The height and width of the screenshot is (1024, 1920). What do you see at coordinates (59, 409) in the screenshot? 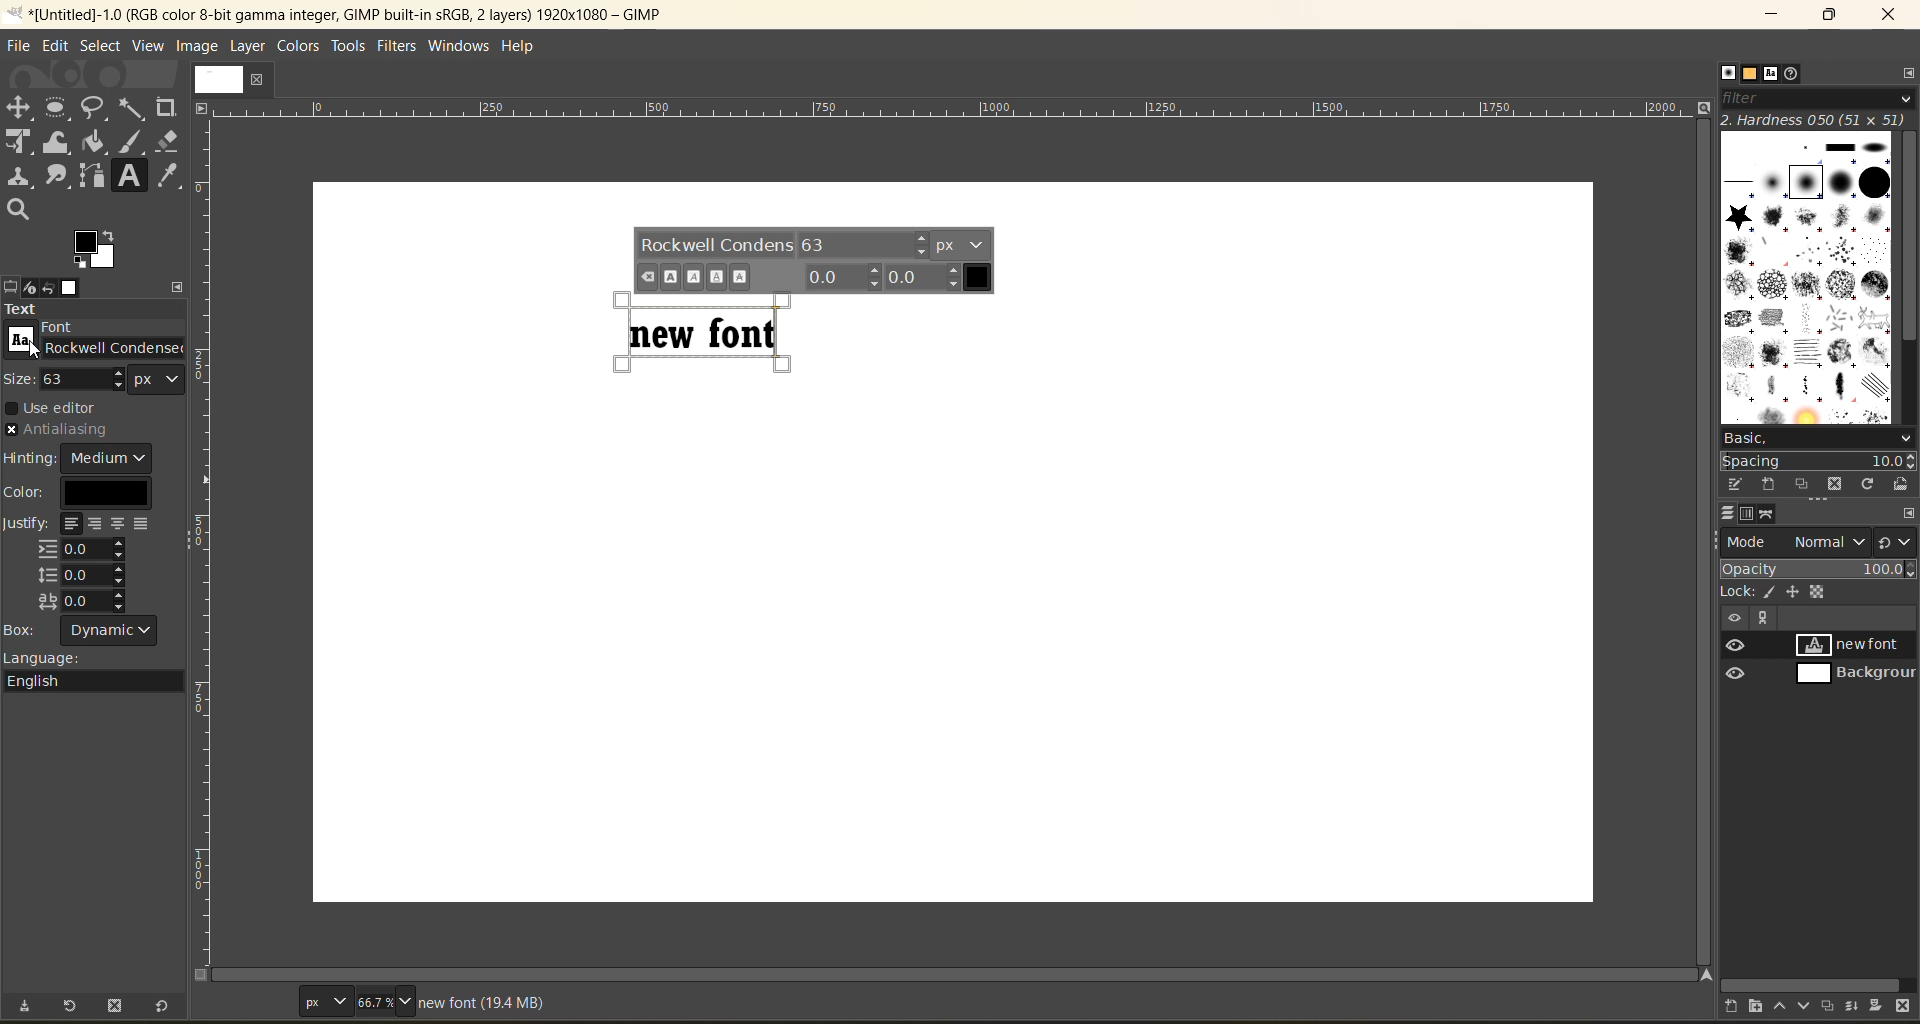
I see `use editor` at bounding box center [59, 409].